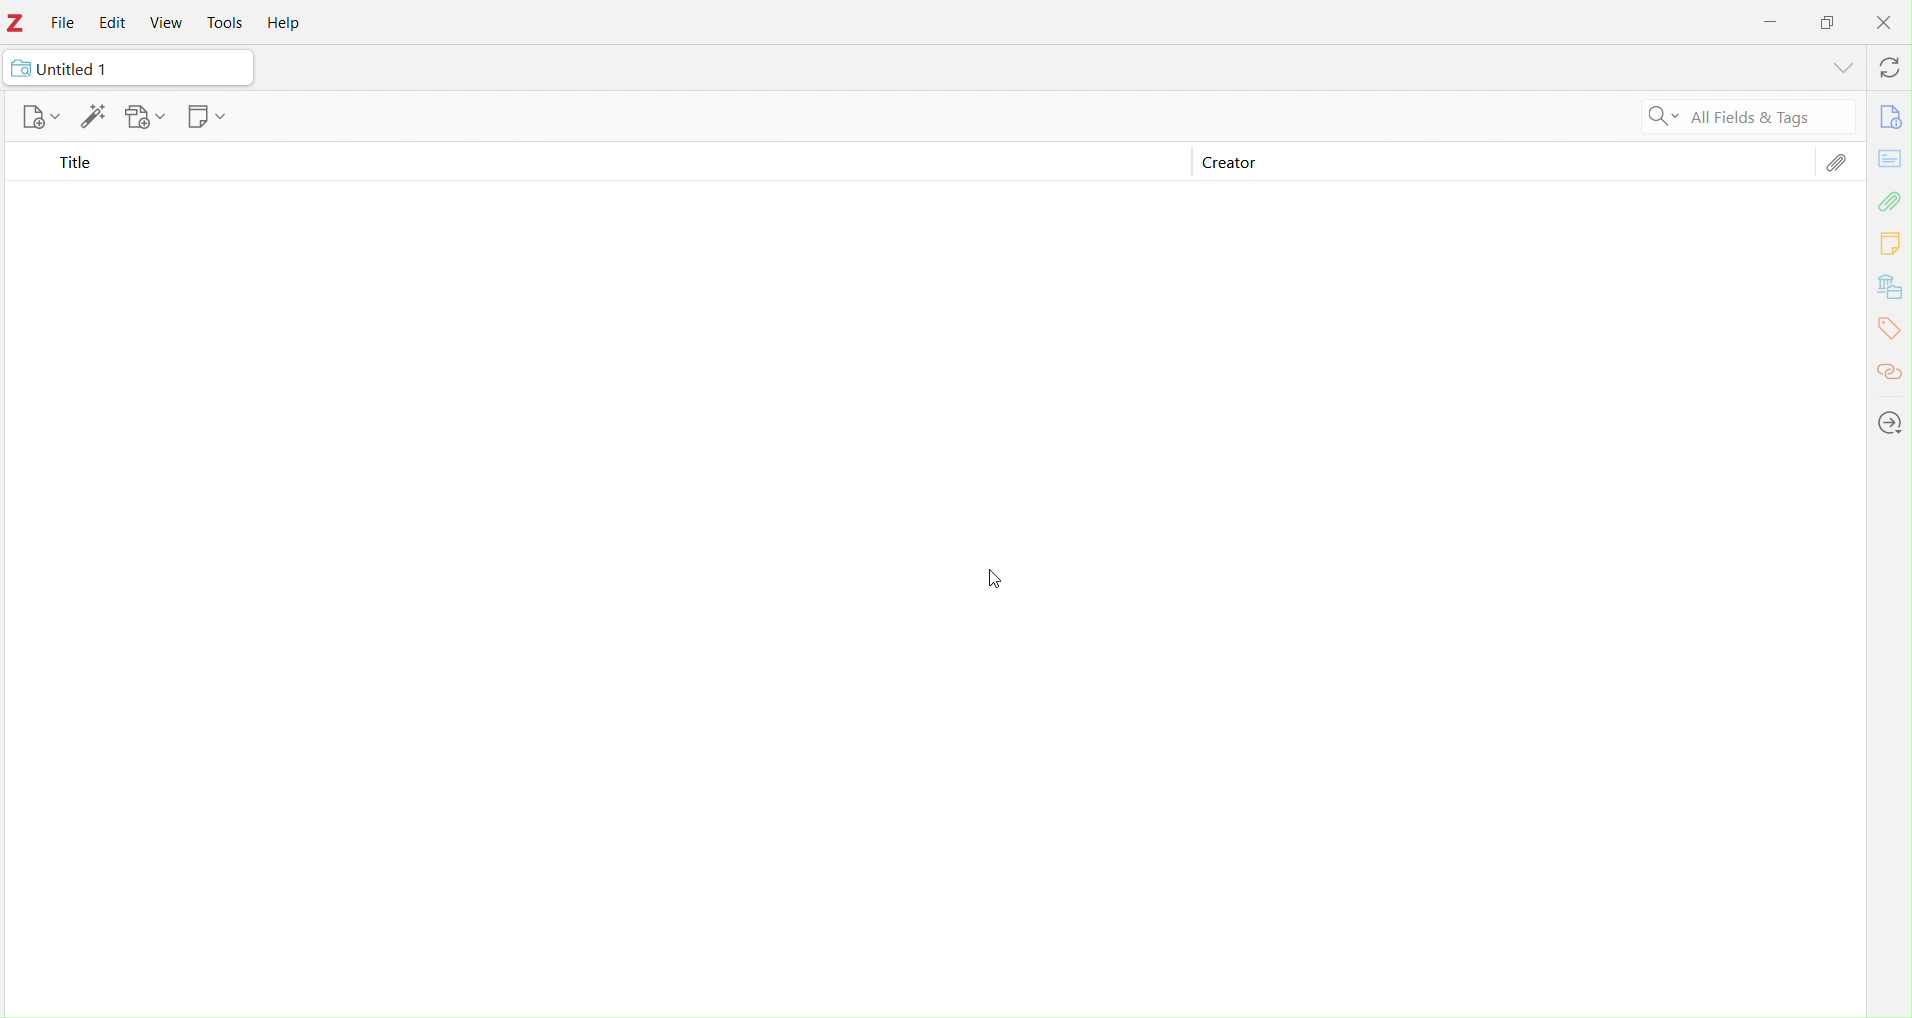  Describe the element at coordinates (290, 25) in the screenshot. I see `Help` at that location.